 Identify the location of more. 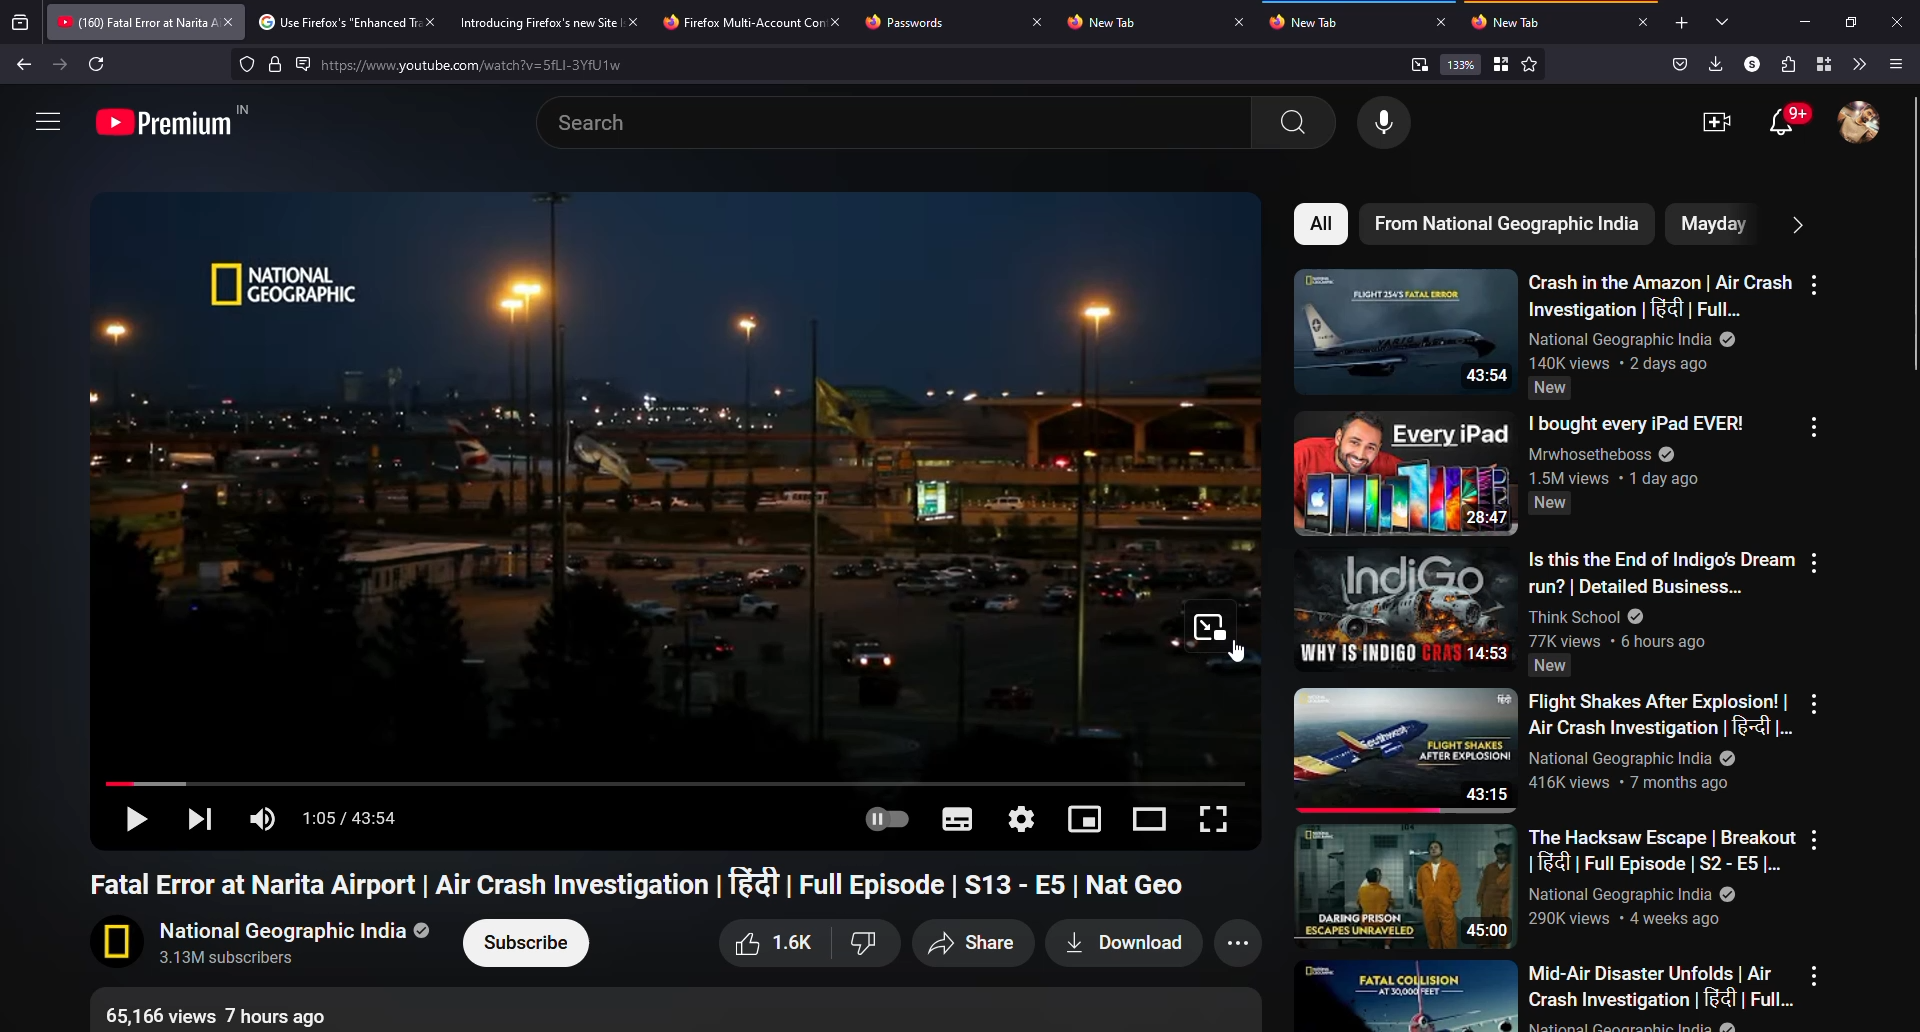
(1815, 427).